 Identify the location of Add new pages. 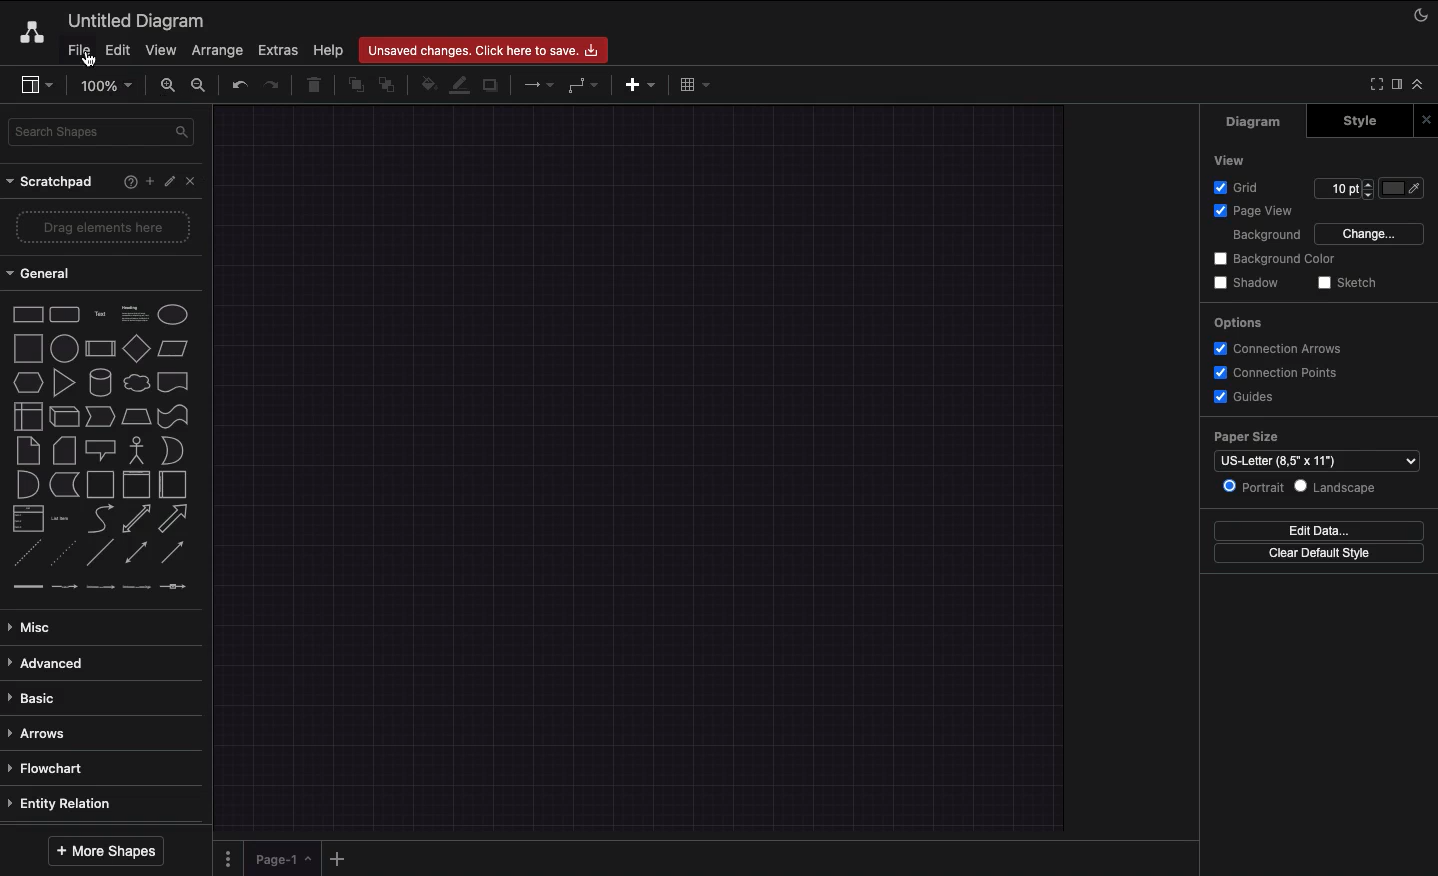
(340, 860).